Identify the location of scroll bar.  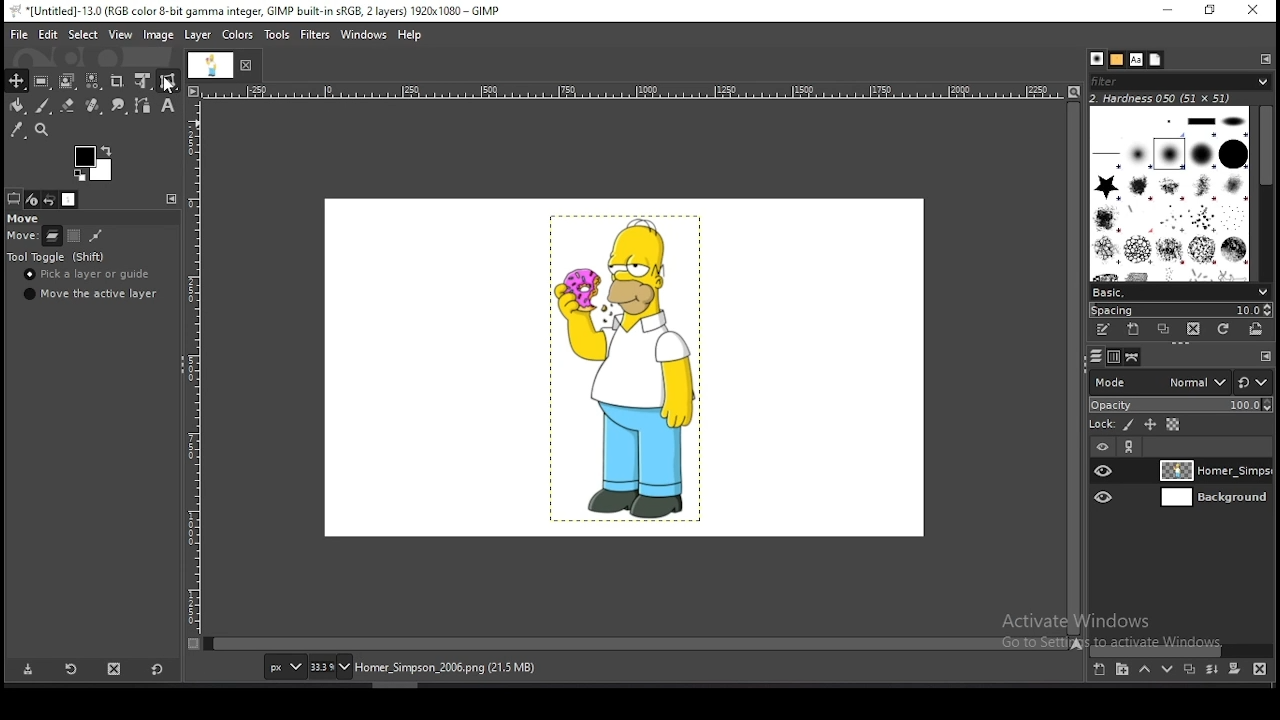
(1264, 190).